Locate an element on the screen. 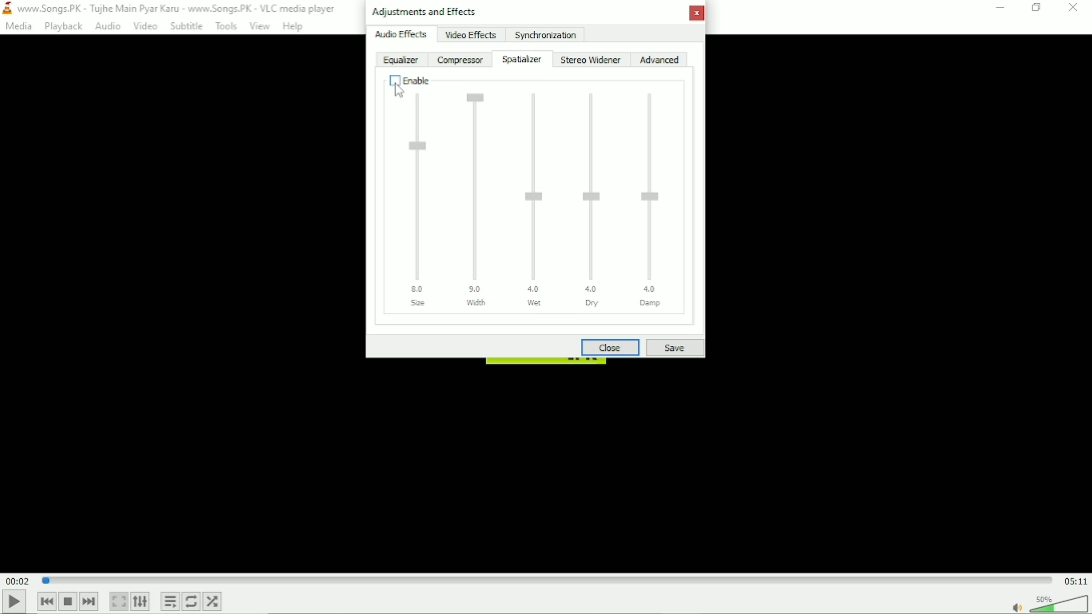 Image resolution: width=1092 pixels, height=614 pixels. Media is located at coordinates (20, 26).